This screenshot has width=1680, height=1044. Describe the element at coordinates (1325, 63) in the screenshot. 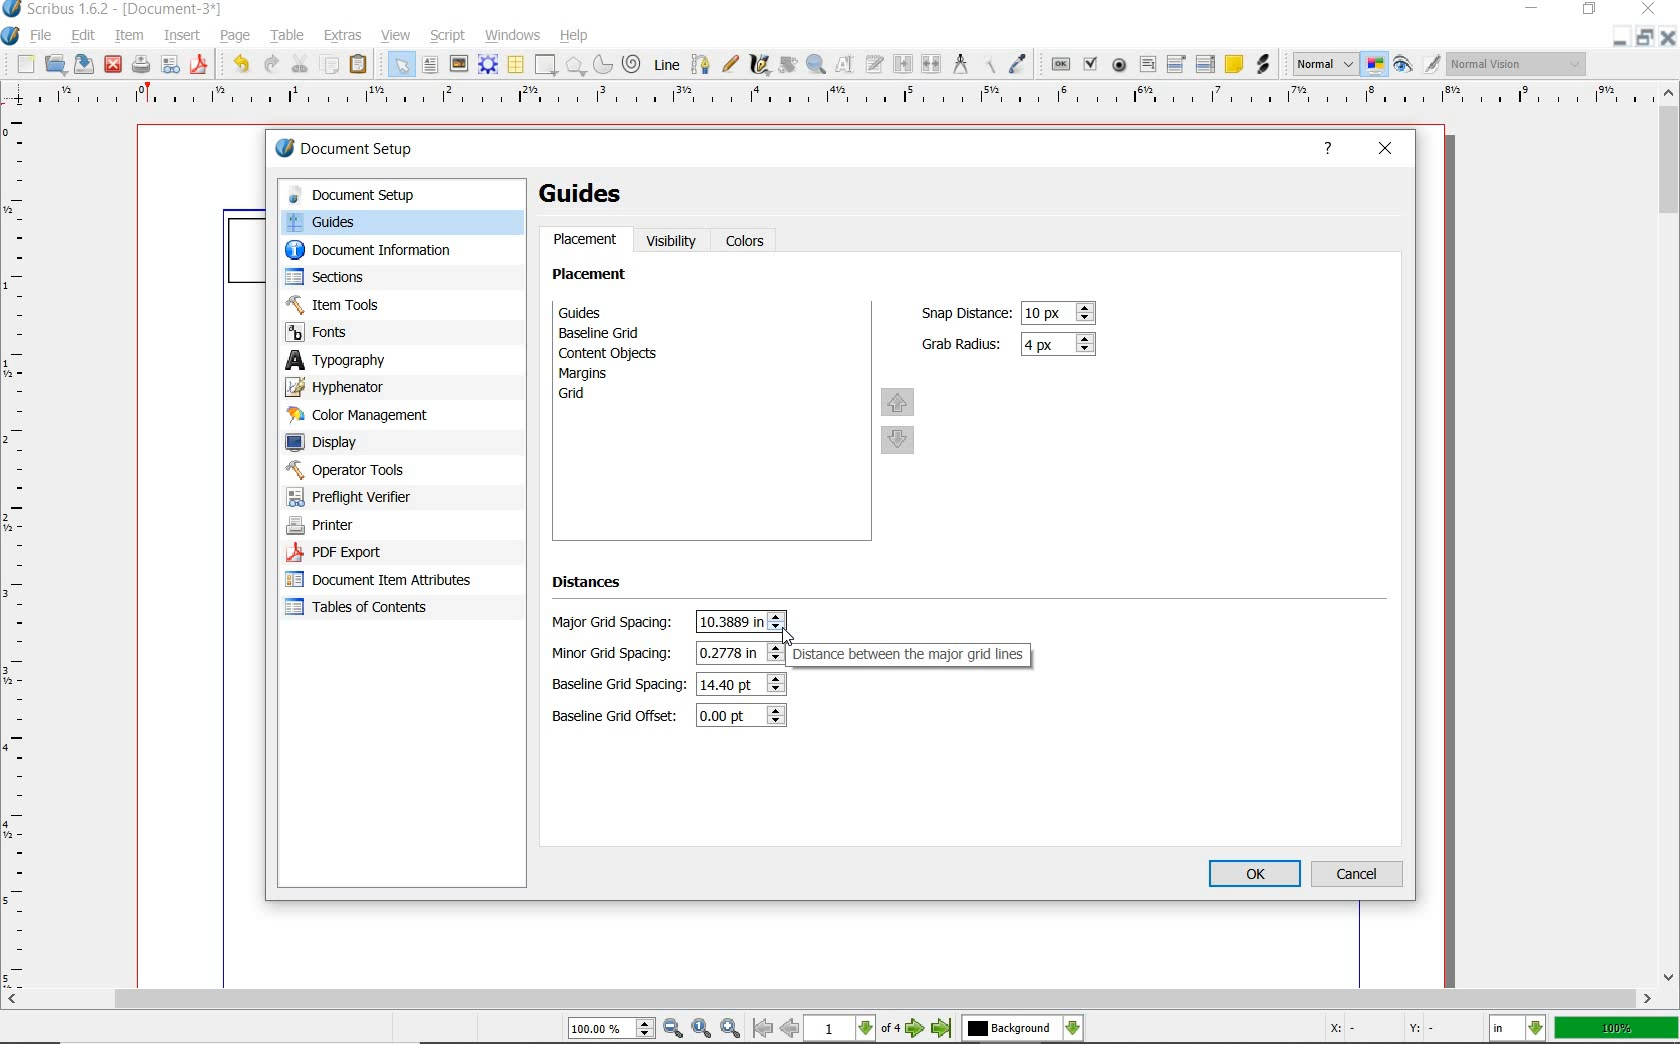

I see `select image preview mode` at that location.